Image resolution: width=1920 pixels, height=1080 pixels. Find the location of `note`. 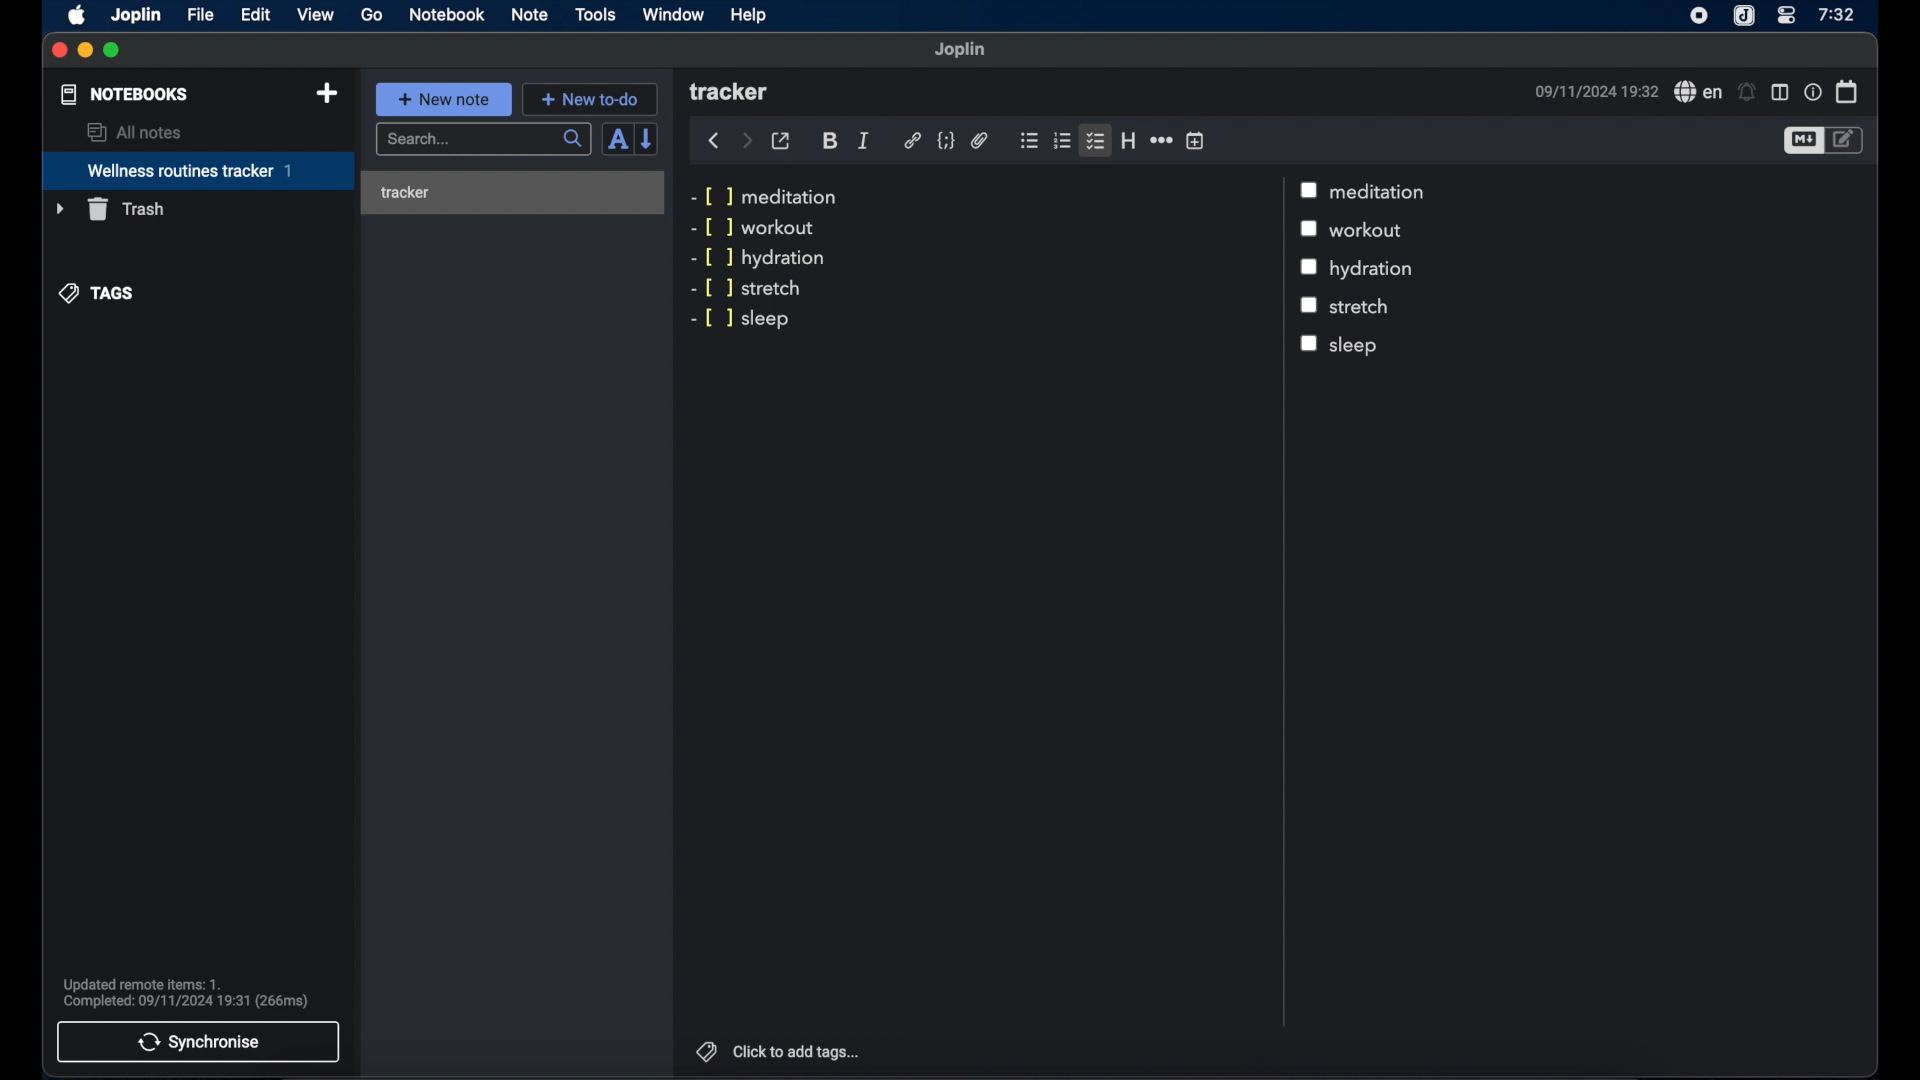

note is located at coordinates (530, 16).